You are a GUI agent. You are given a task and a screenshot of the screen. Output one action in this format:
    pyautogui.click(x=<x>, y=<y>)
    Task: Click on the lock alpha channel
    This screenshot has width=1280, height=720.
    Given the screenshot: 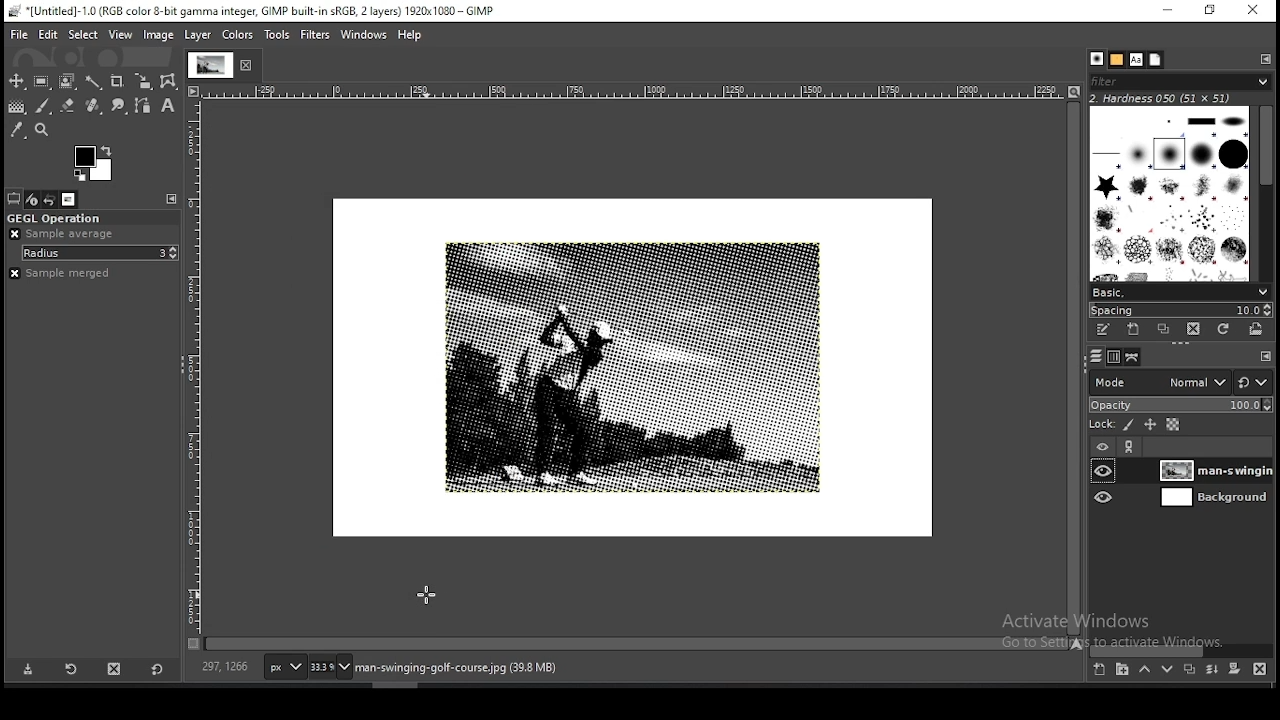 What is the action you would take?
    pyautogui.click(x=1171, y=425)
    